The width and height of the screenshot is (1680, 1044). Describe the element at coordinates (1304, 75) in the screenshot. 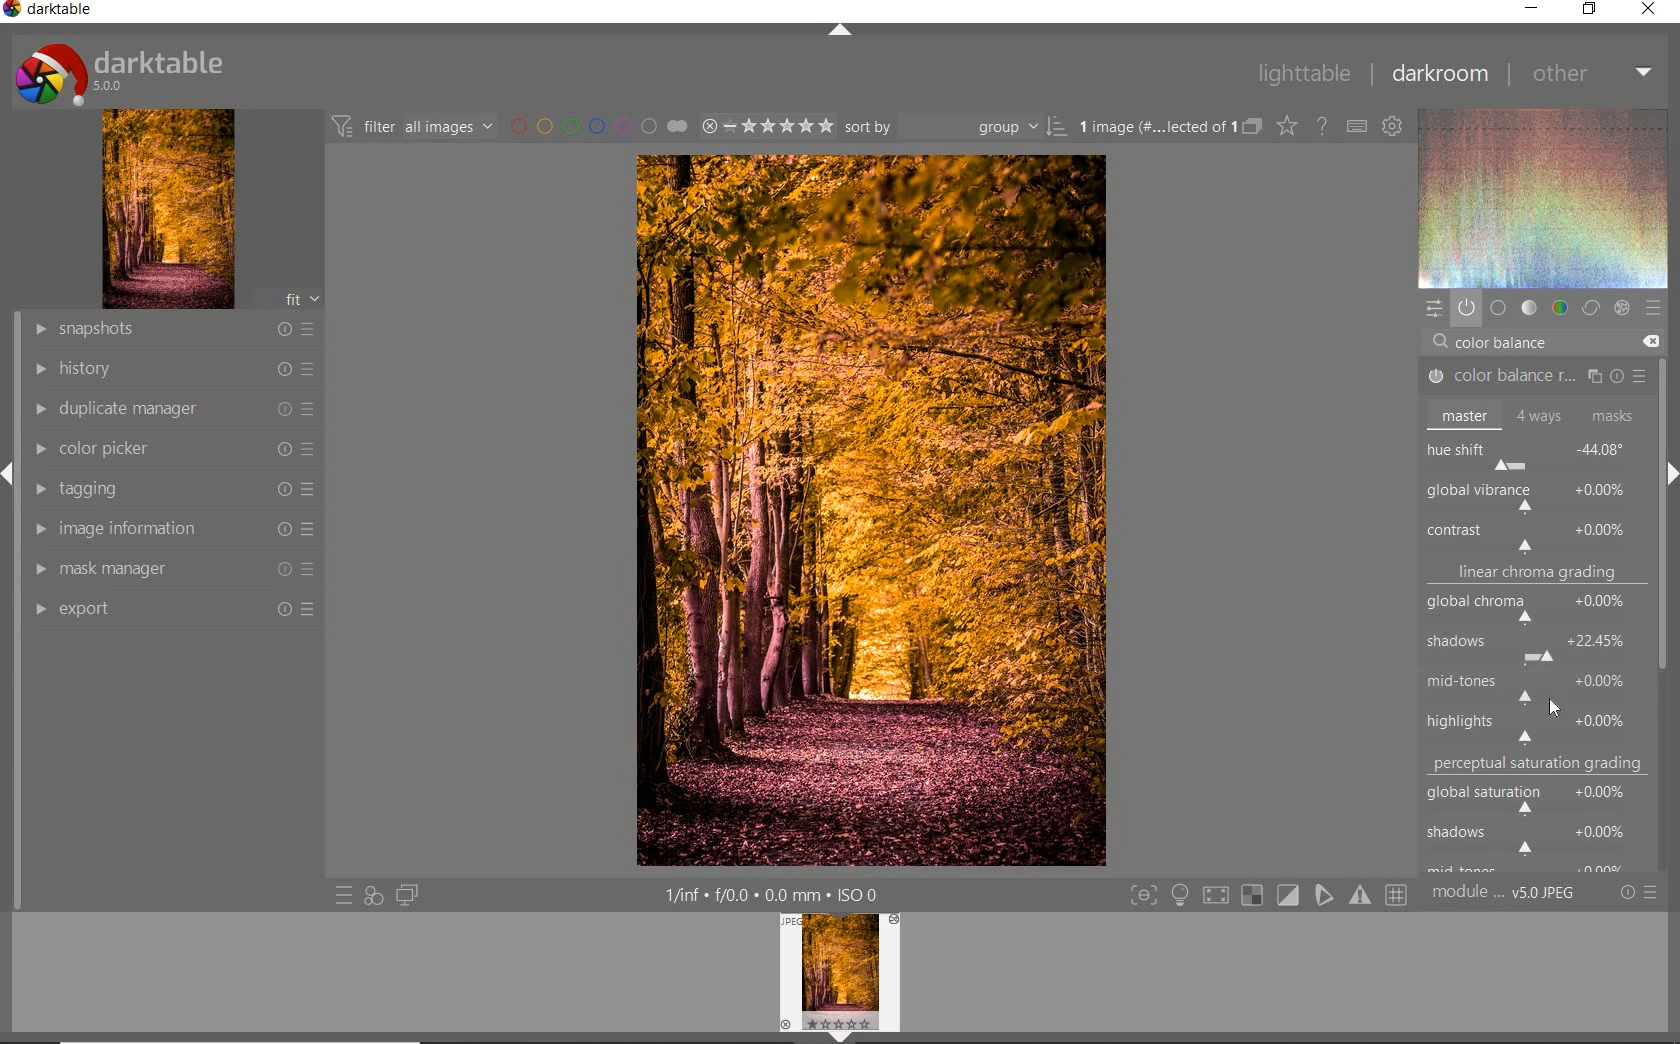

I see `lighttable` at that location.